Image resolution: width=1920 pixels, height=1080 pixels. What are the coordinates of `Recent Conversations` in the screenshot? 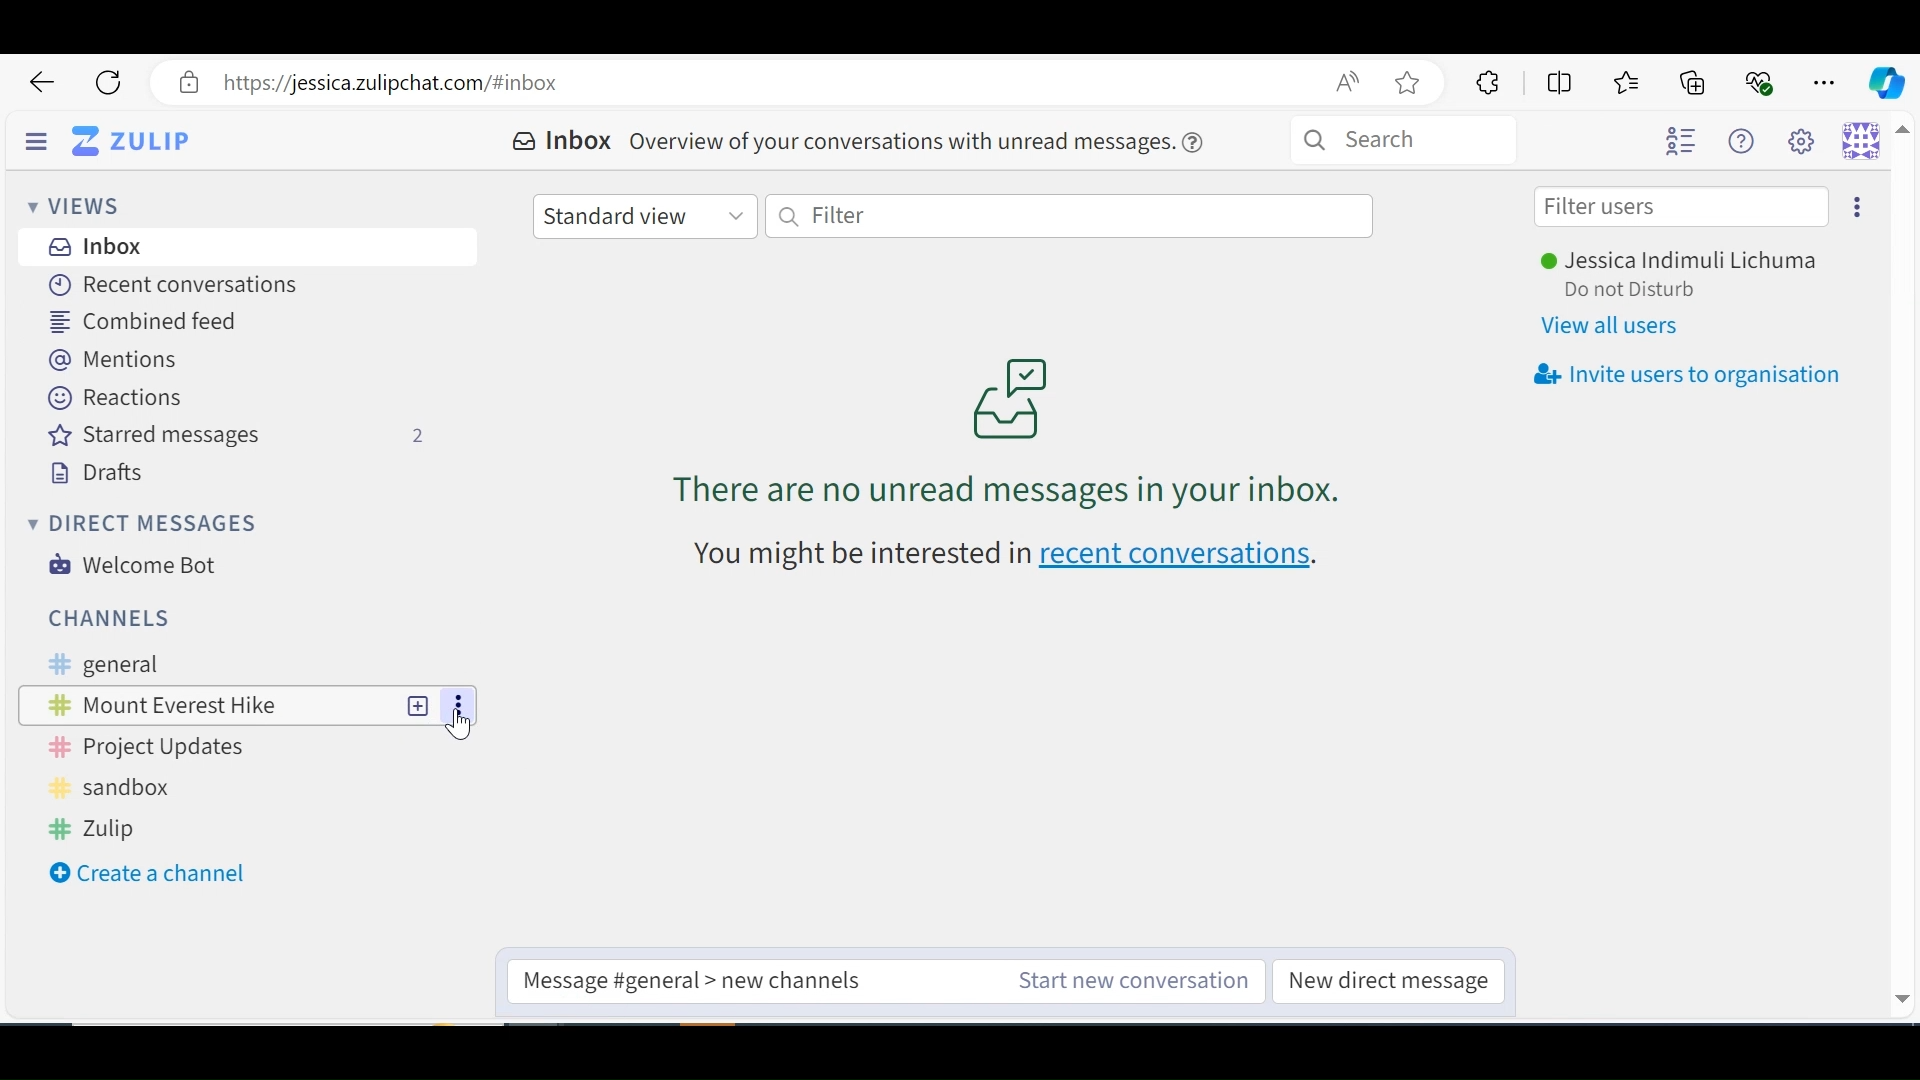 It's located at (166, 283).